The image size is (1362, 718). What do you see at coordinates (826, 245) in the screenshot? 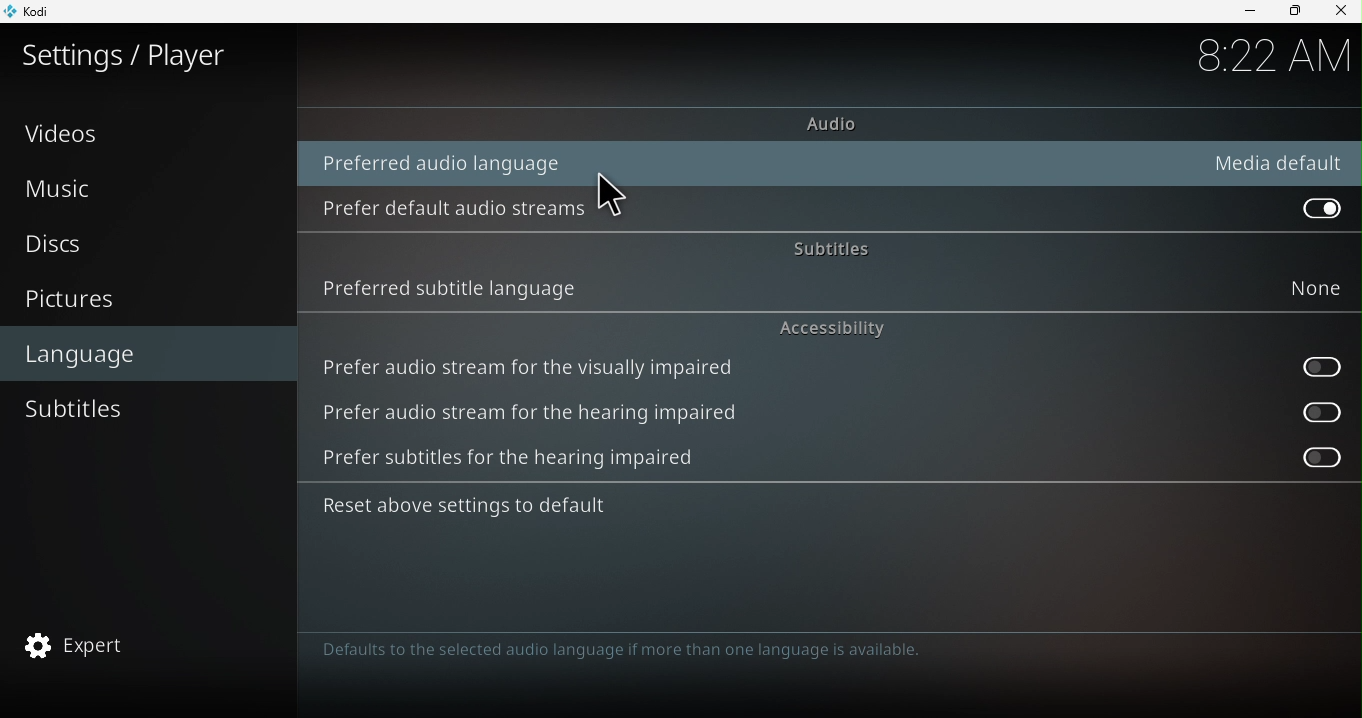
I see `Subtitles` at bounding box center [826, 245].